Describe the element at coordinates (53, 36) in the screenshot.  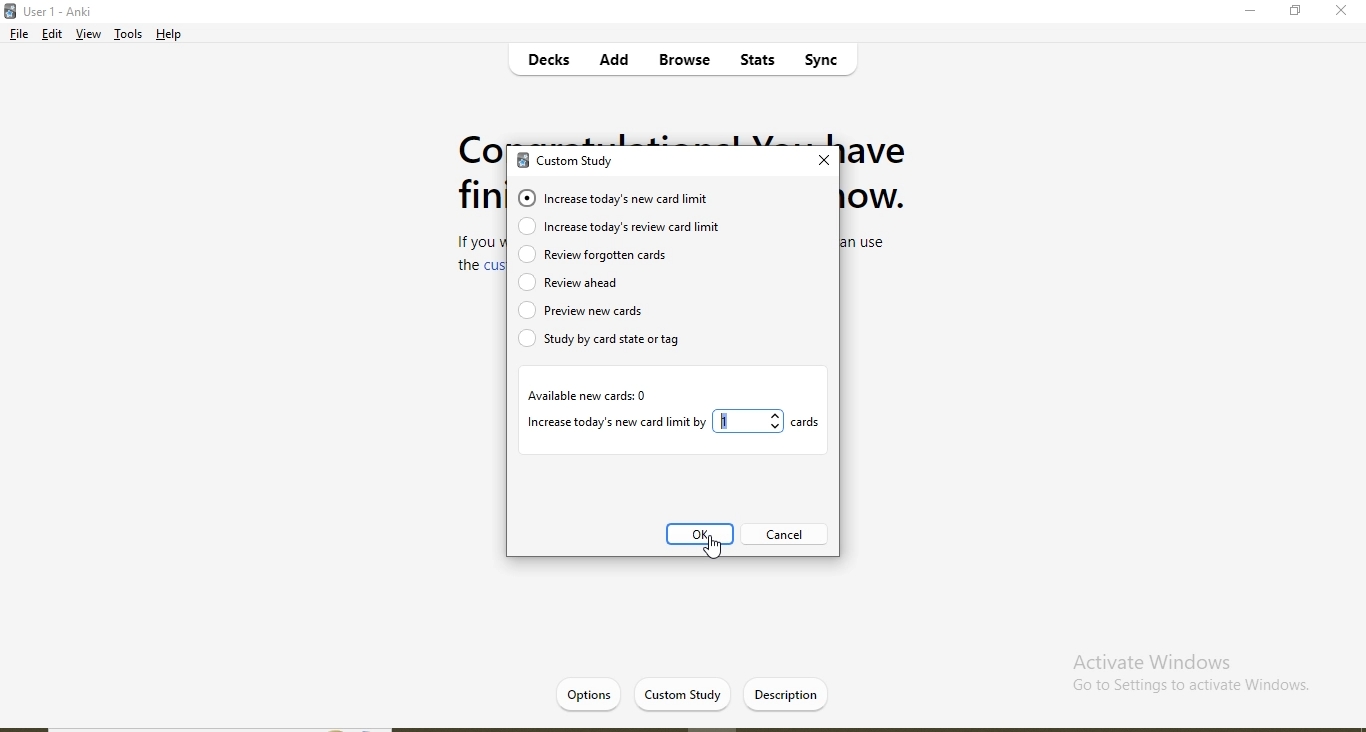
I see `edit` at that location.